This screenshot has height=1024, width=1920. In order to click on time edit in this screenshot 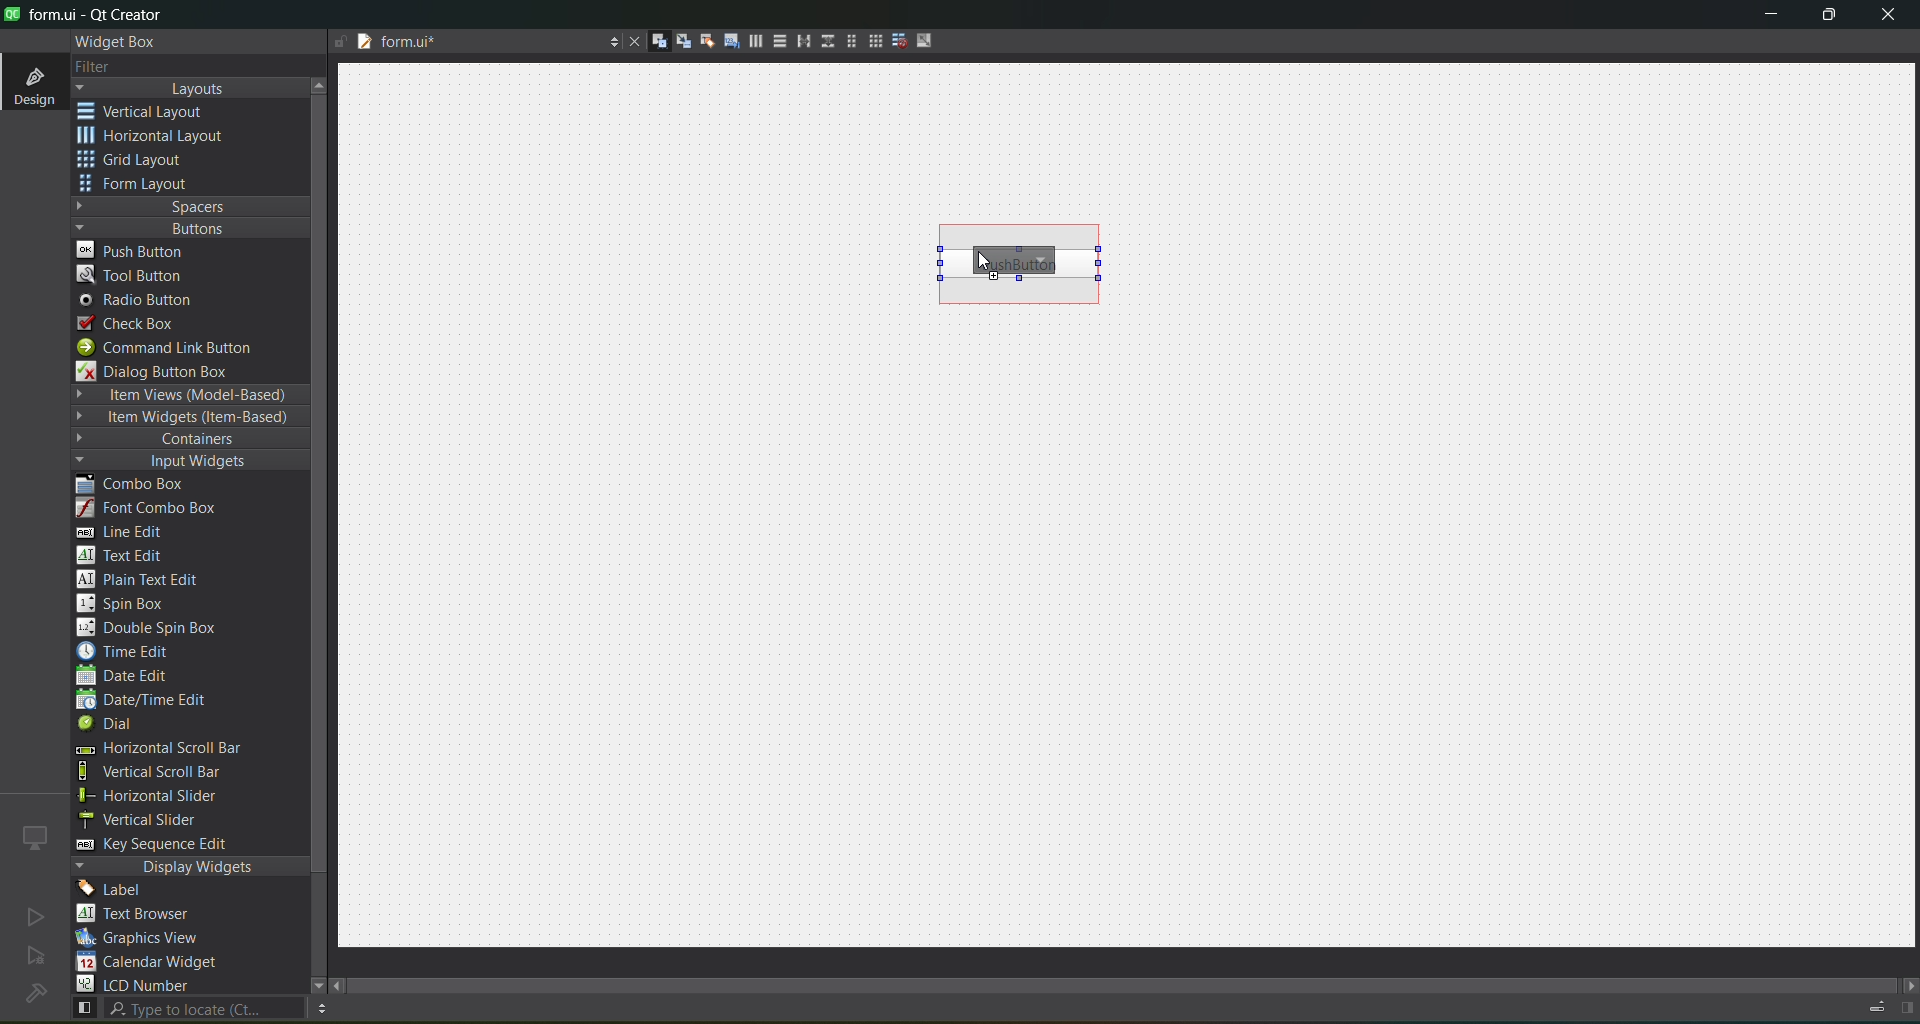, I will do `click(130, 651)`.